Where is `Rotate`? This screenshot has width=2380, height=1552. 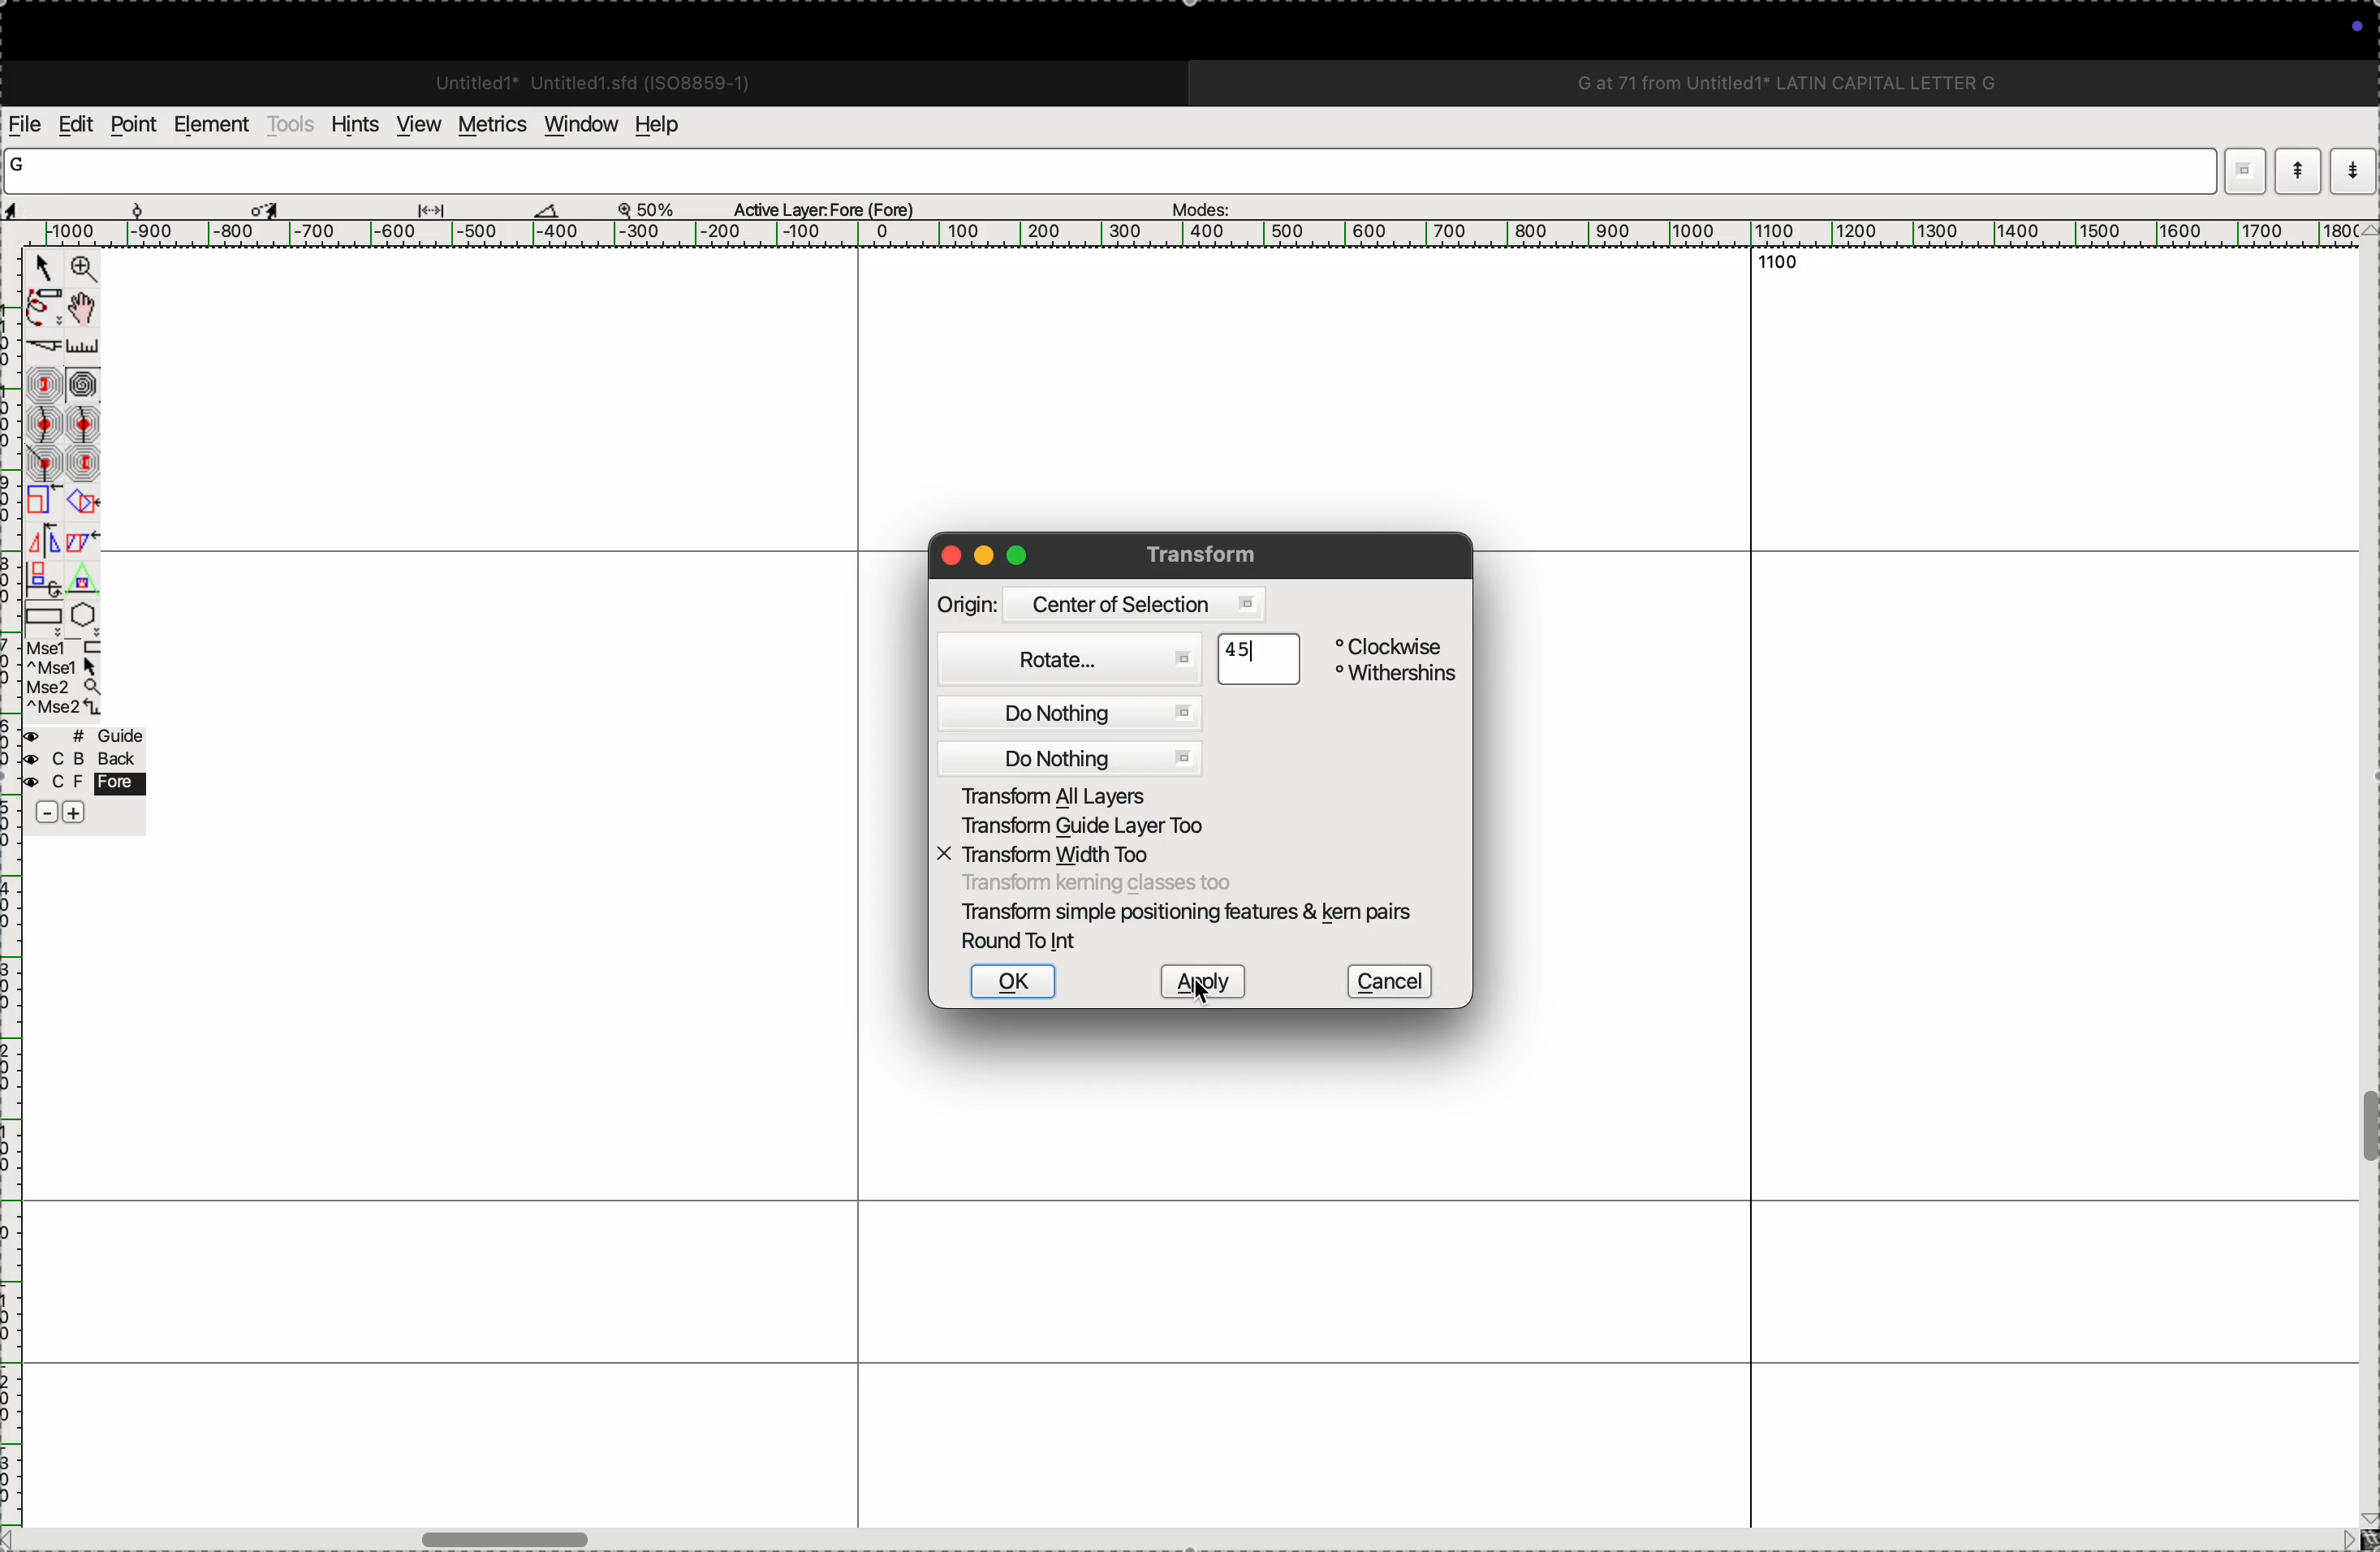
Rotate is located at coordinates (1069, 661).